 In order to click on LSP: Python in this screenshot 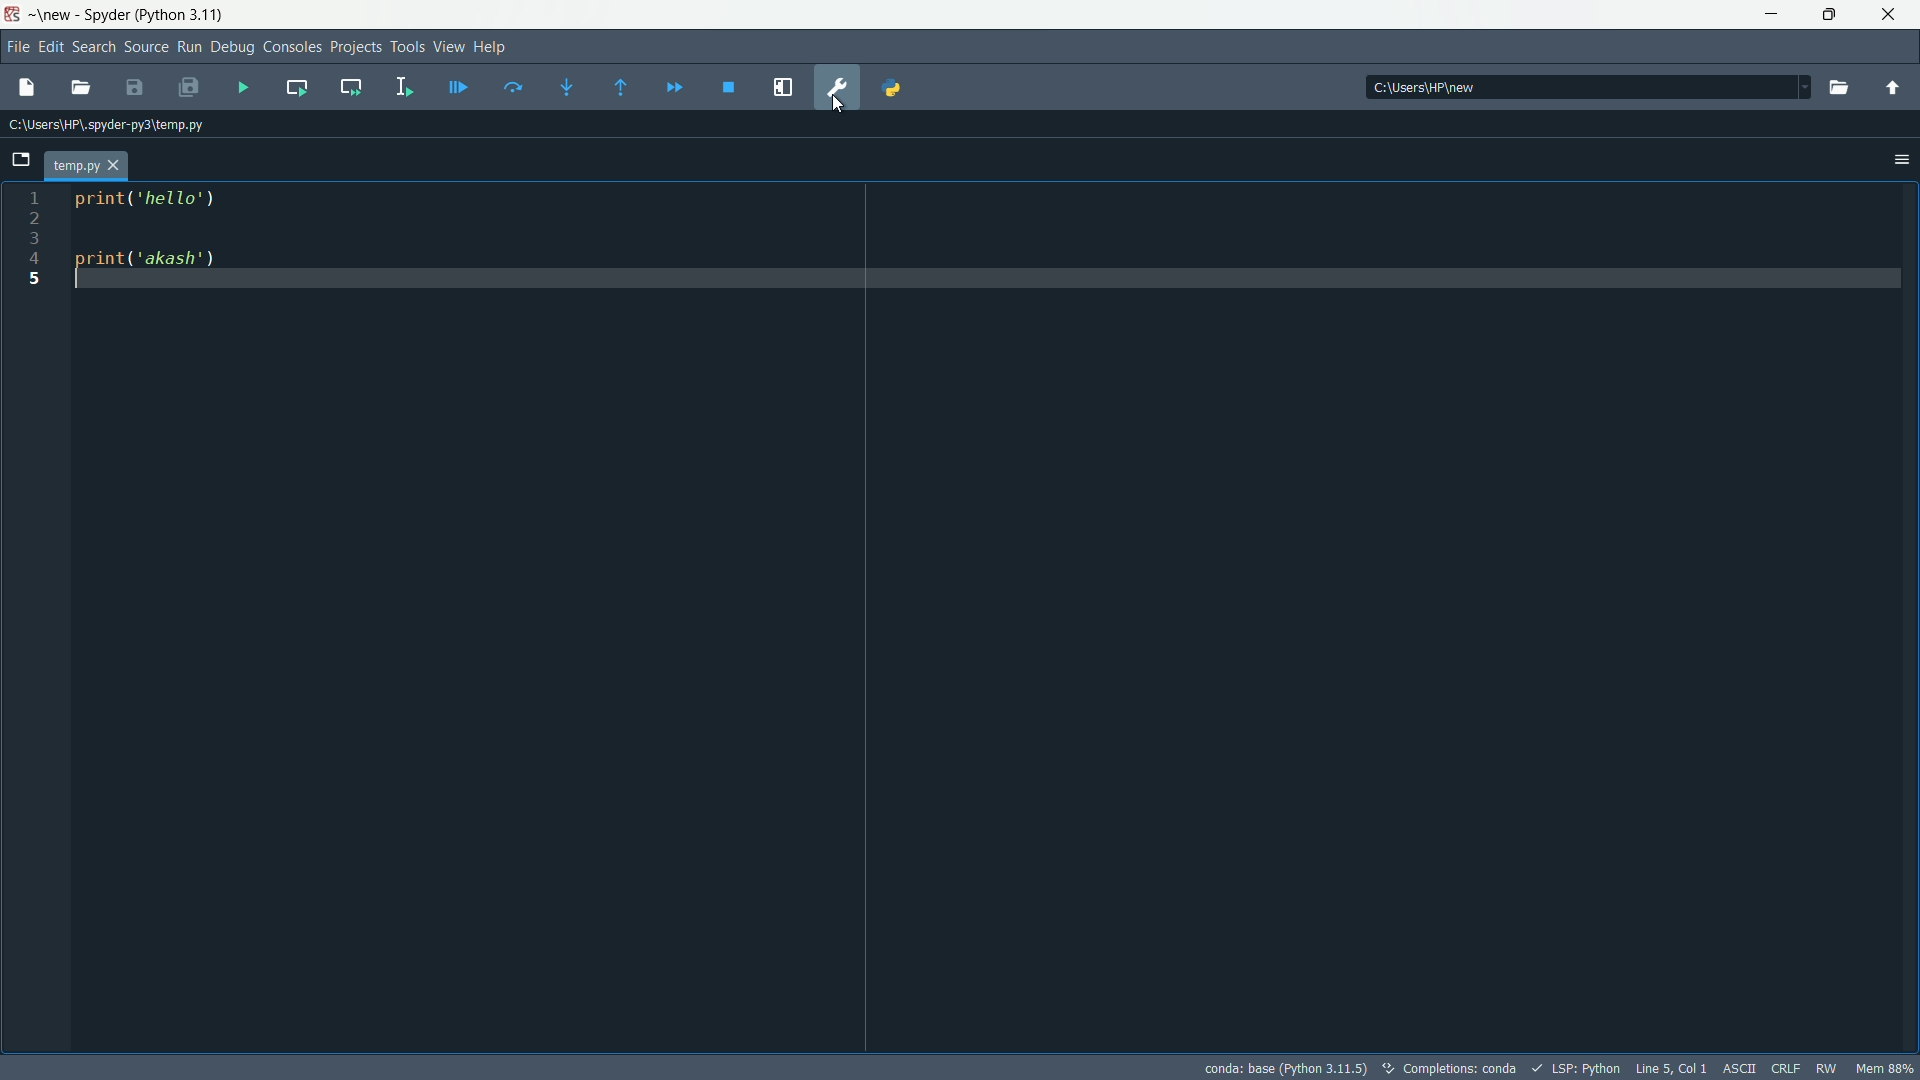, I will do `click(1574, 1066)`.